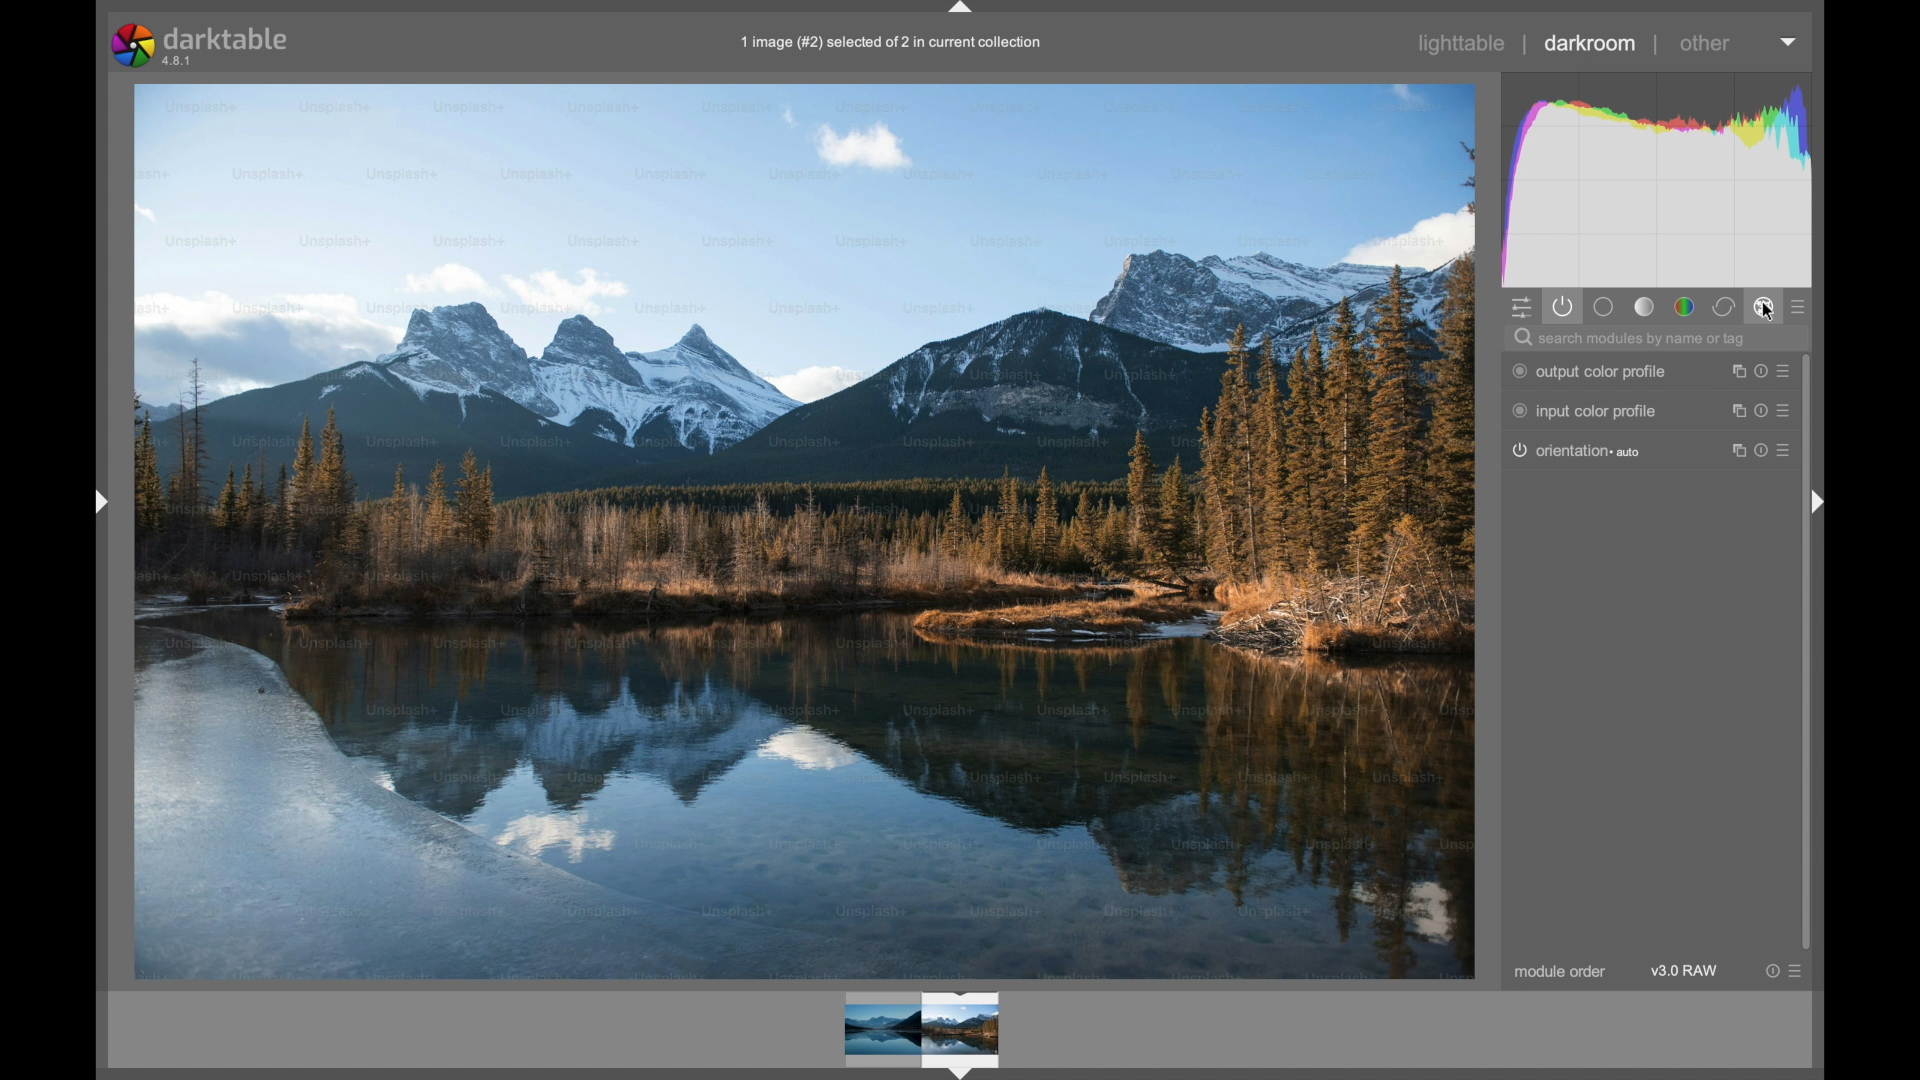 This screenshot has width=1920, height=1080. I want to click on module order, so click(1559, 973).